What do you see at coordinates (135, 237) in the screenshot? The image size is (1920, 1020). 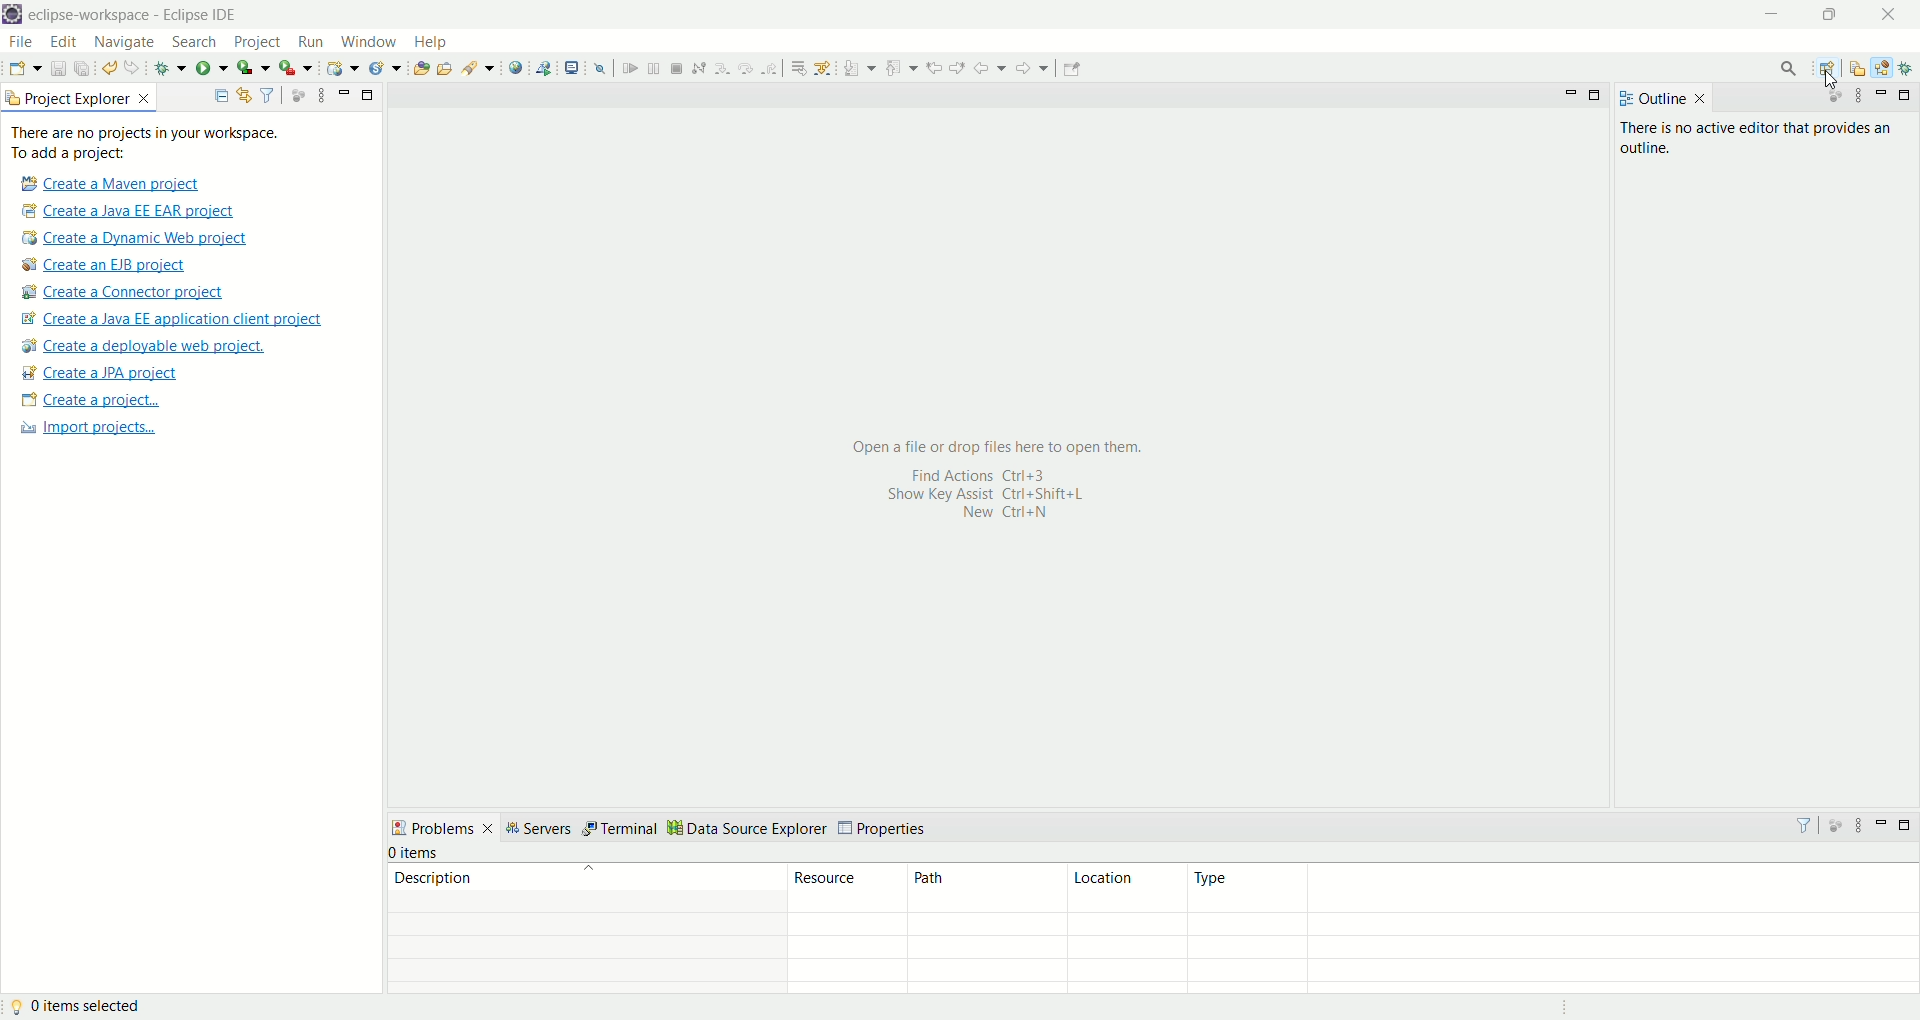 I see `create a Dynamic web project` at bounding box center [135, 237].